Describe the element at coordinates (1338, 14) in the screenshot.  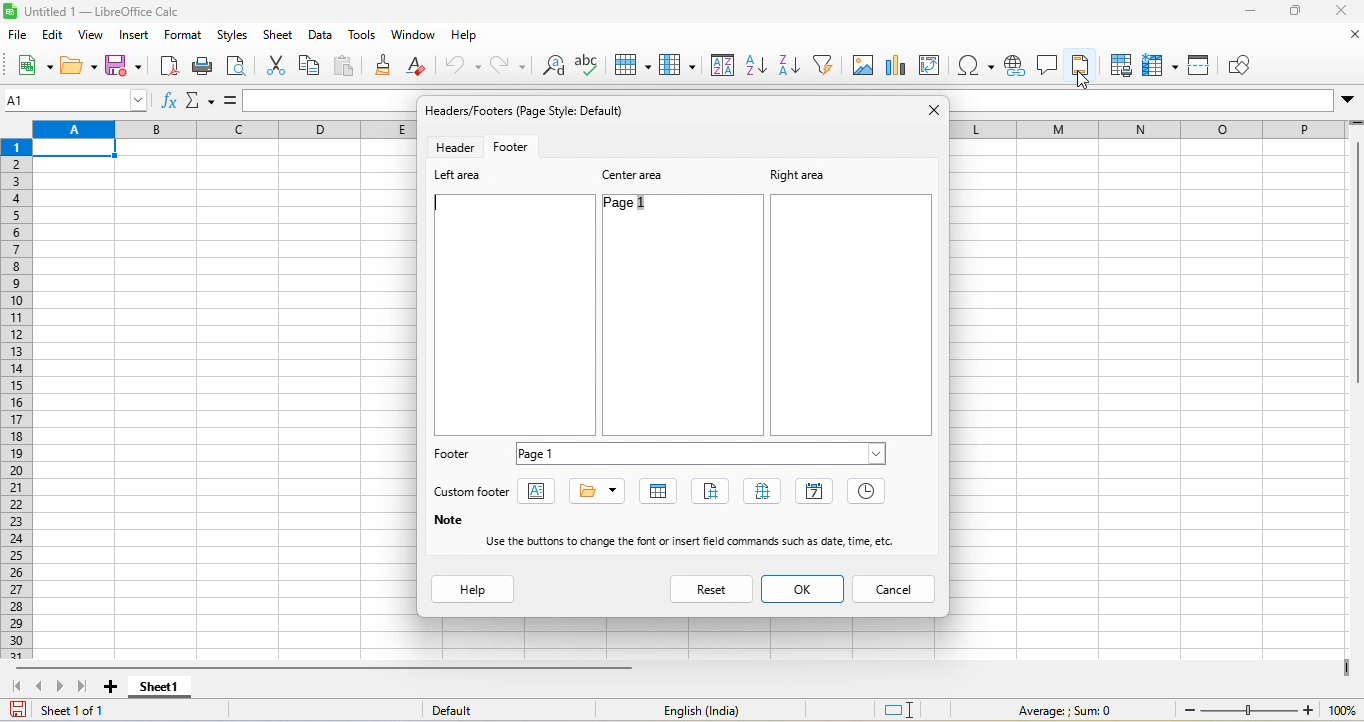
I see `close` at that location.